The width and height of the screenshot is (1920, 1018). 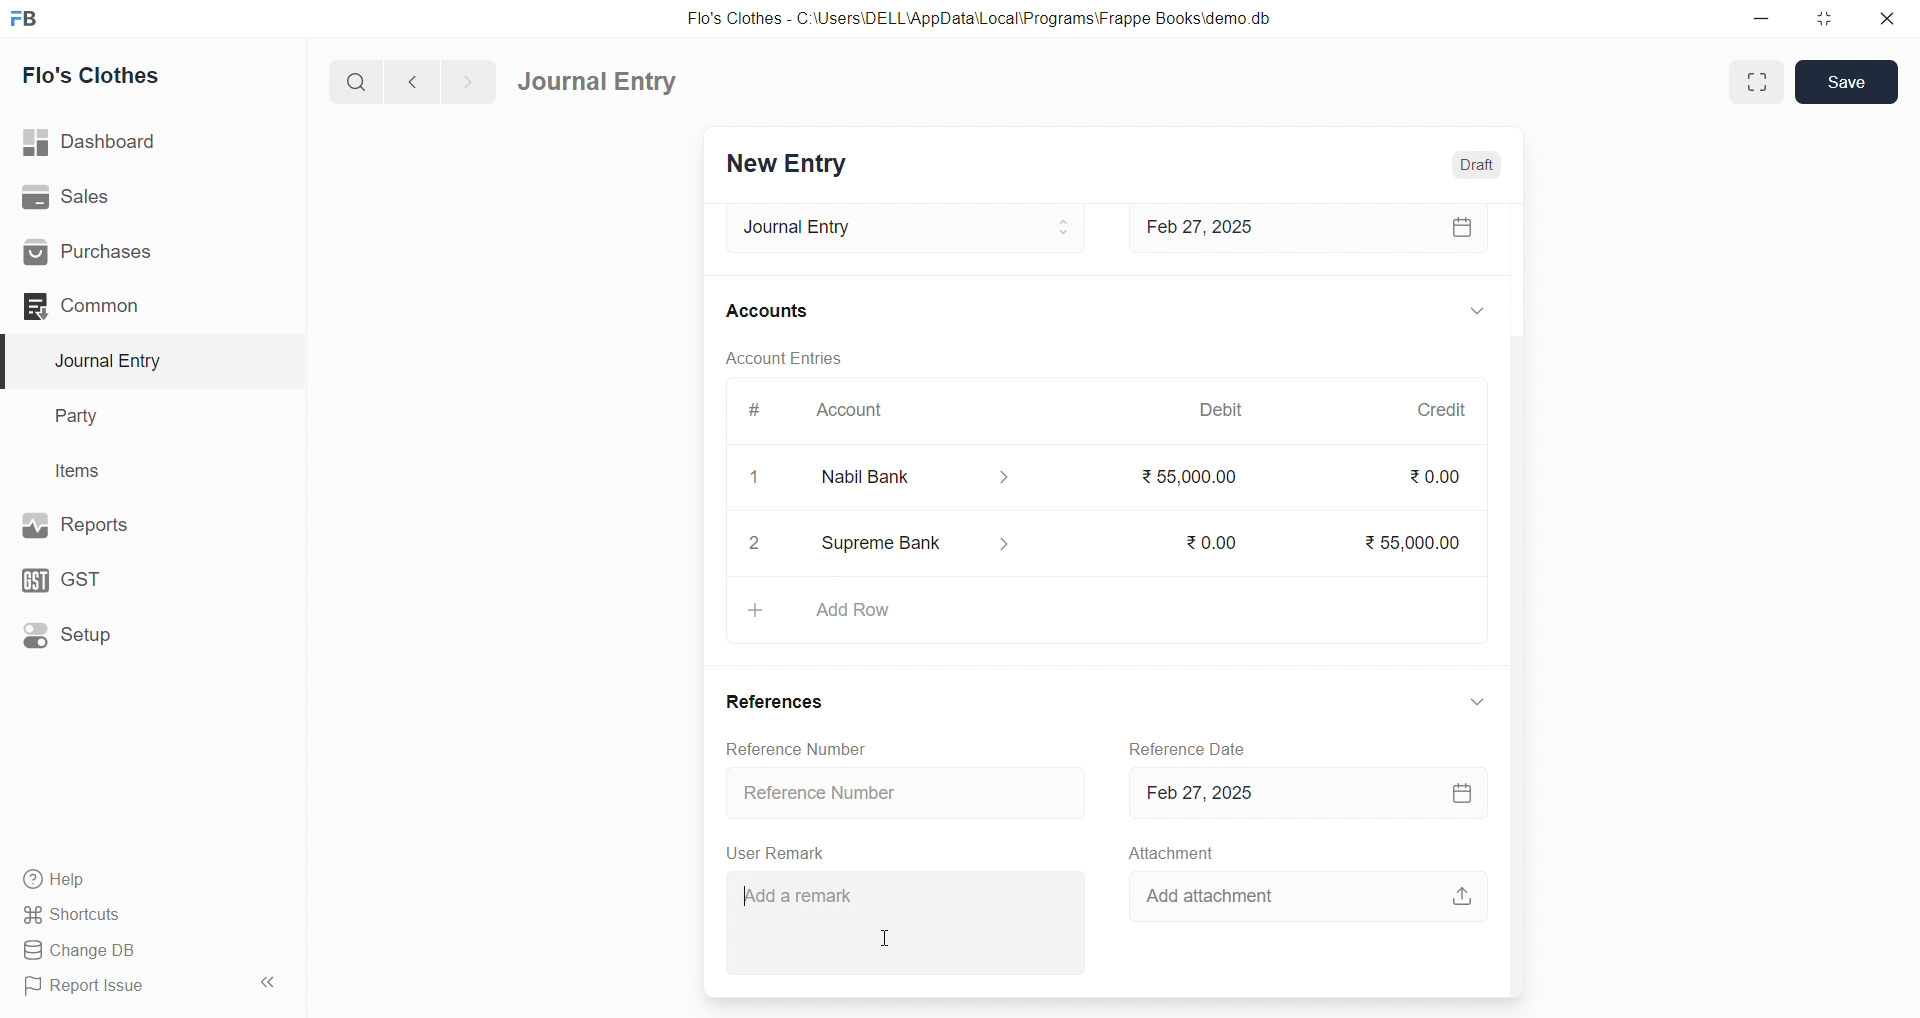 What do you see at coordinates (776, 704) in the screenshot?
I see `References` at bounding box center [776, 704].